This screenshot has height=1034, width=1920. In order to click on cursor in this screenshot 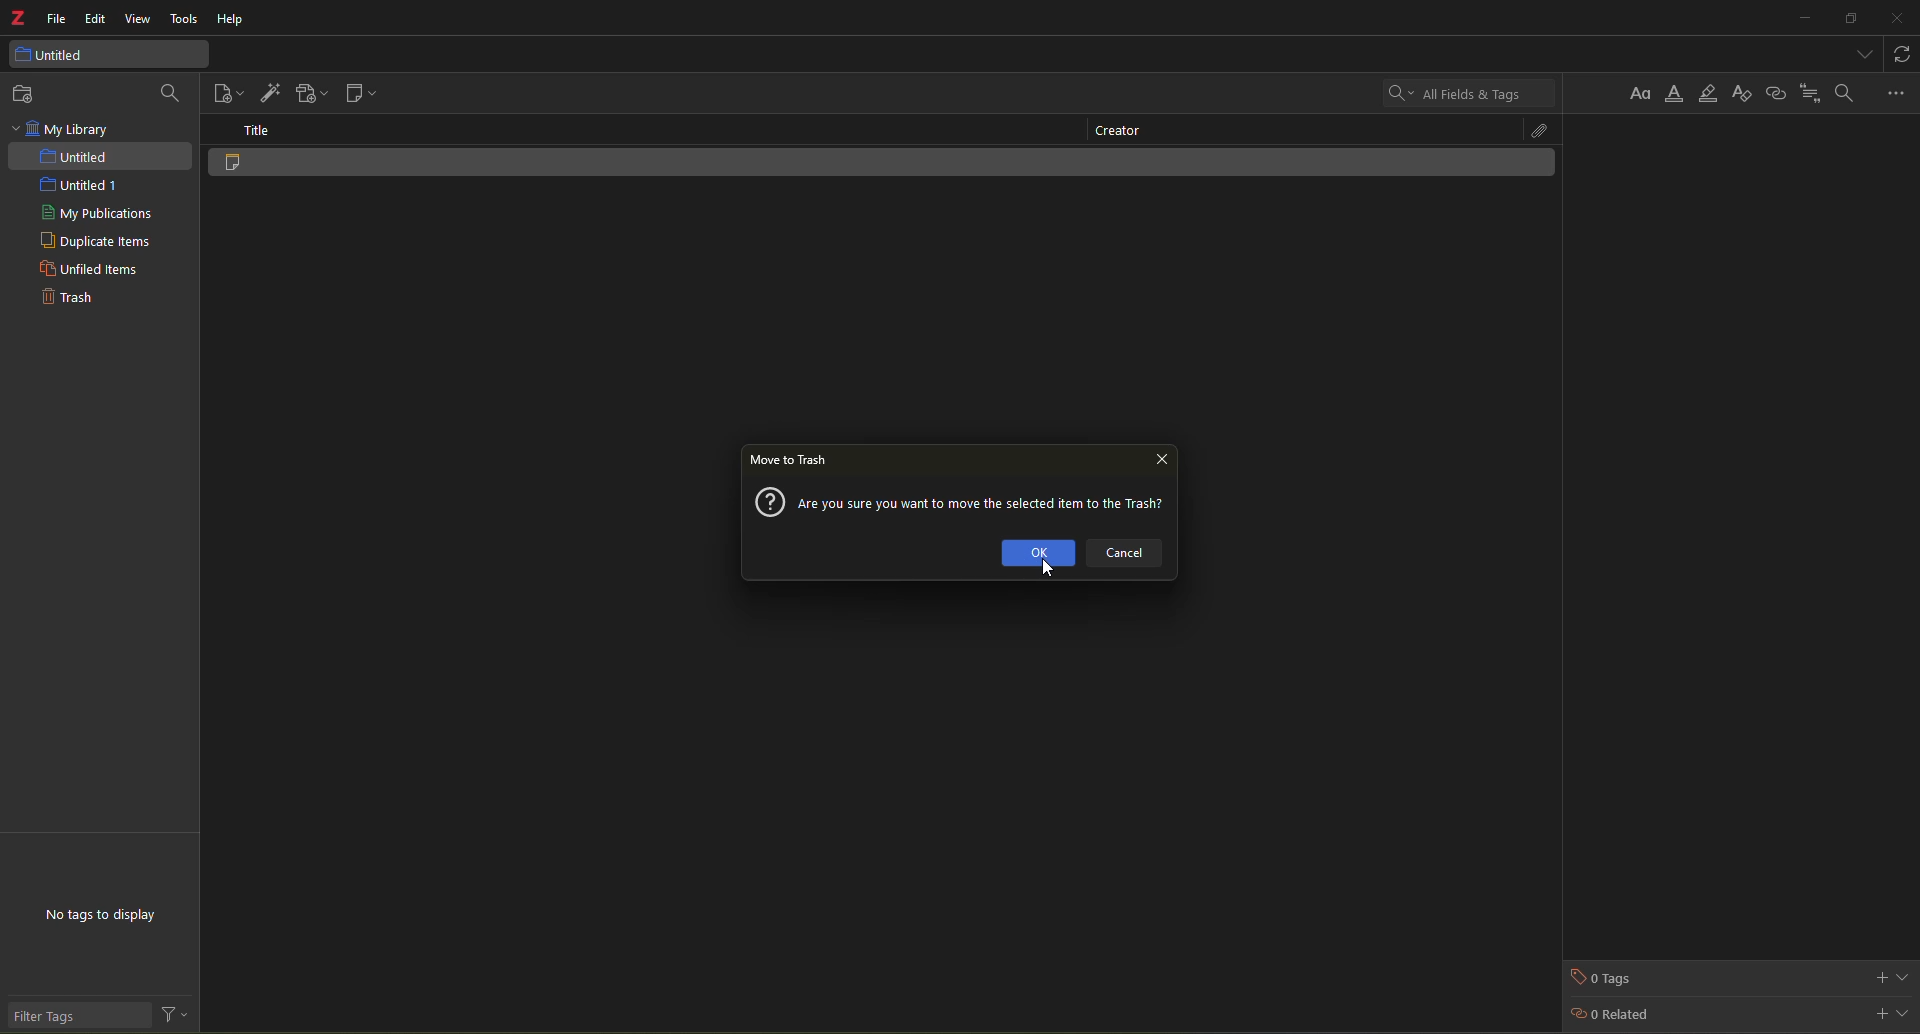, I will do `click(1042, 570)`.